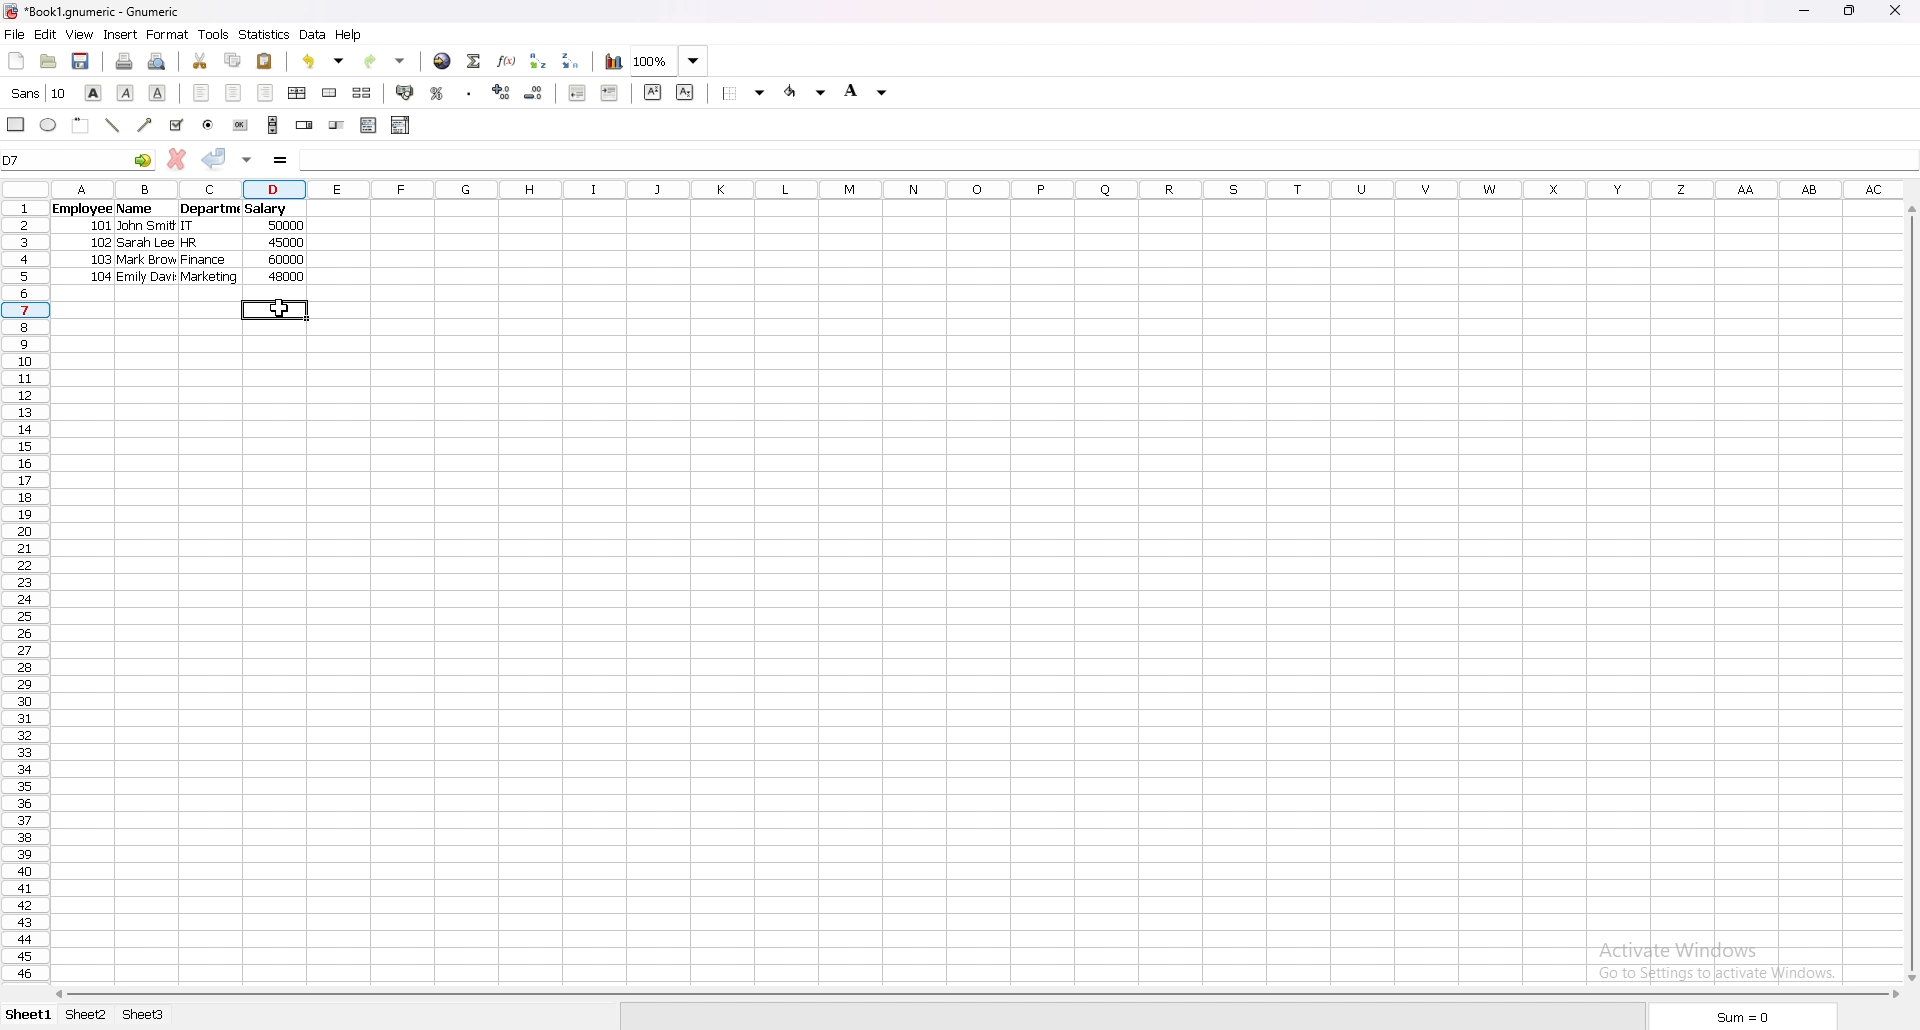  I want to click on sheet 3, so click(143, 1016).